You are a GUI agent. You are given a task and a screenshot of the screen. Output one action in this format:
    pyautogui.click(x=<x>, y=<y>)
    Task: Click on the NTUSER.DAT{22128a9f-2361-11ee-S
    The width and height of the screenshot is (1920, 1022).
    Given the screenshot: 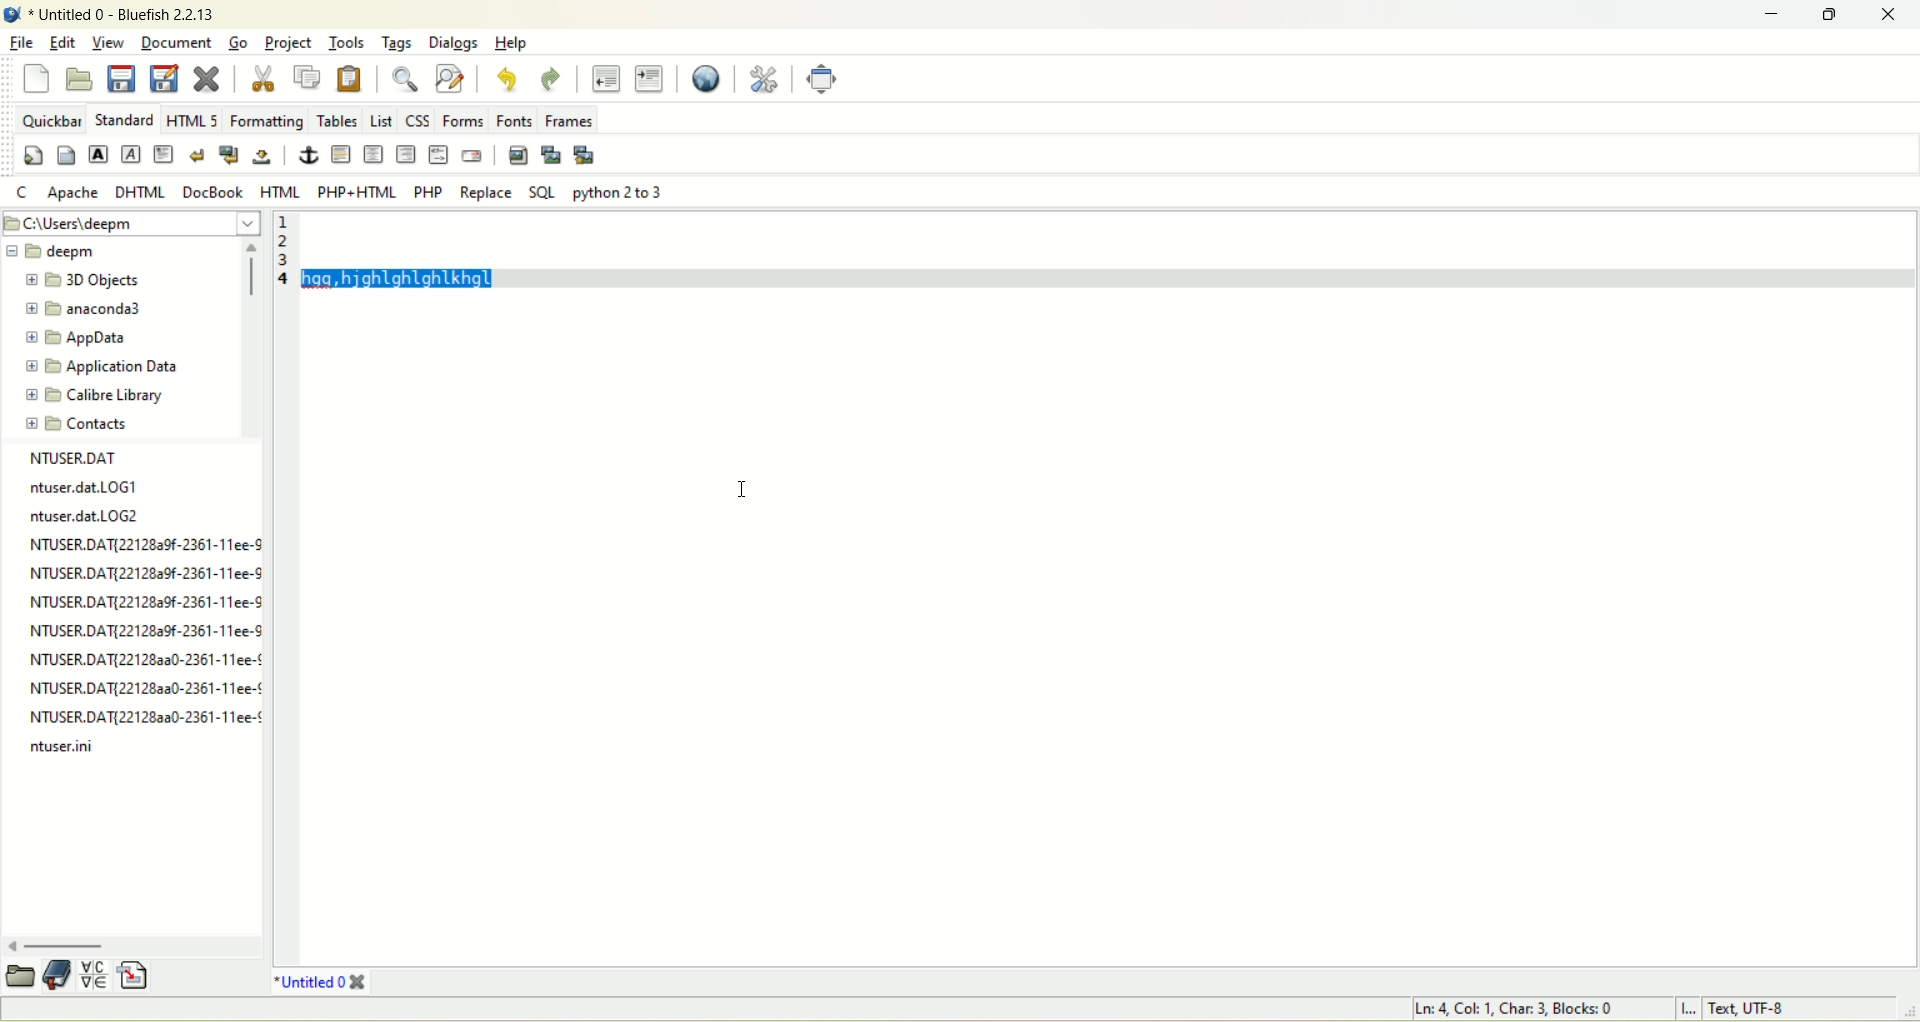 What is the action you would take?
    pyautogui.click(x=146, y=542)
    